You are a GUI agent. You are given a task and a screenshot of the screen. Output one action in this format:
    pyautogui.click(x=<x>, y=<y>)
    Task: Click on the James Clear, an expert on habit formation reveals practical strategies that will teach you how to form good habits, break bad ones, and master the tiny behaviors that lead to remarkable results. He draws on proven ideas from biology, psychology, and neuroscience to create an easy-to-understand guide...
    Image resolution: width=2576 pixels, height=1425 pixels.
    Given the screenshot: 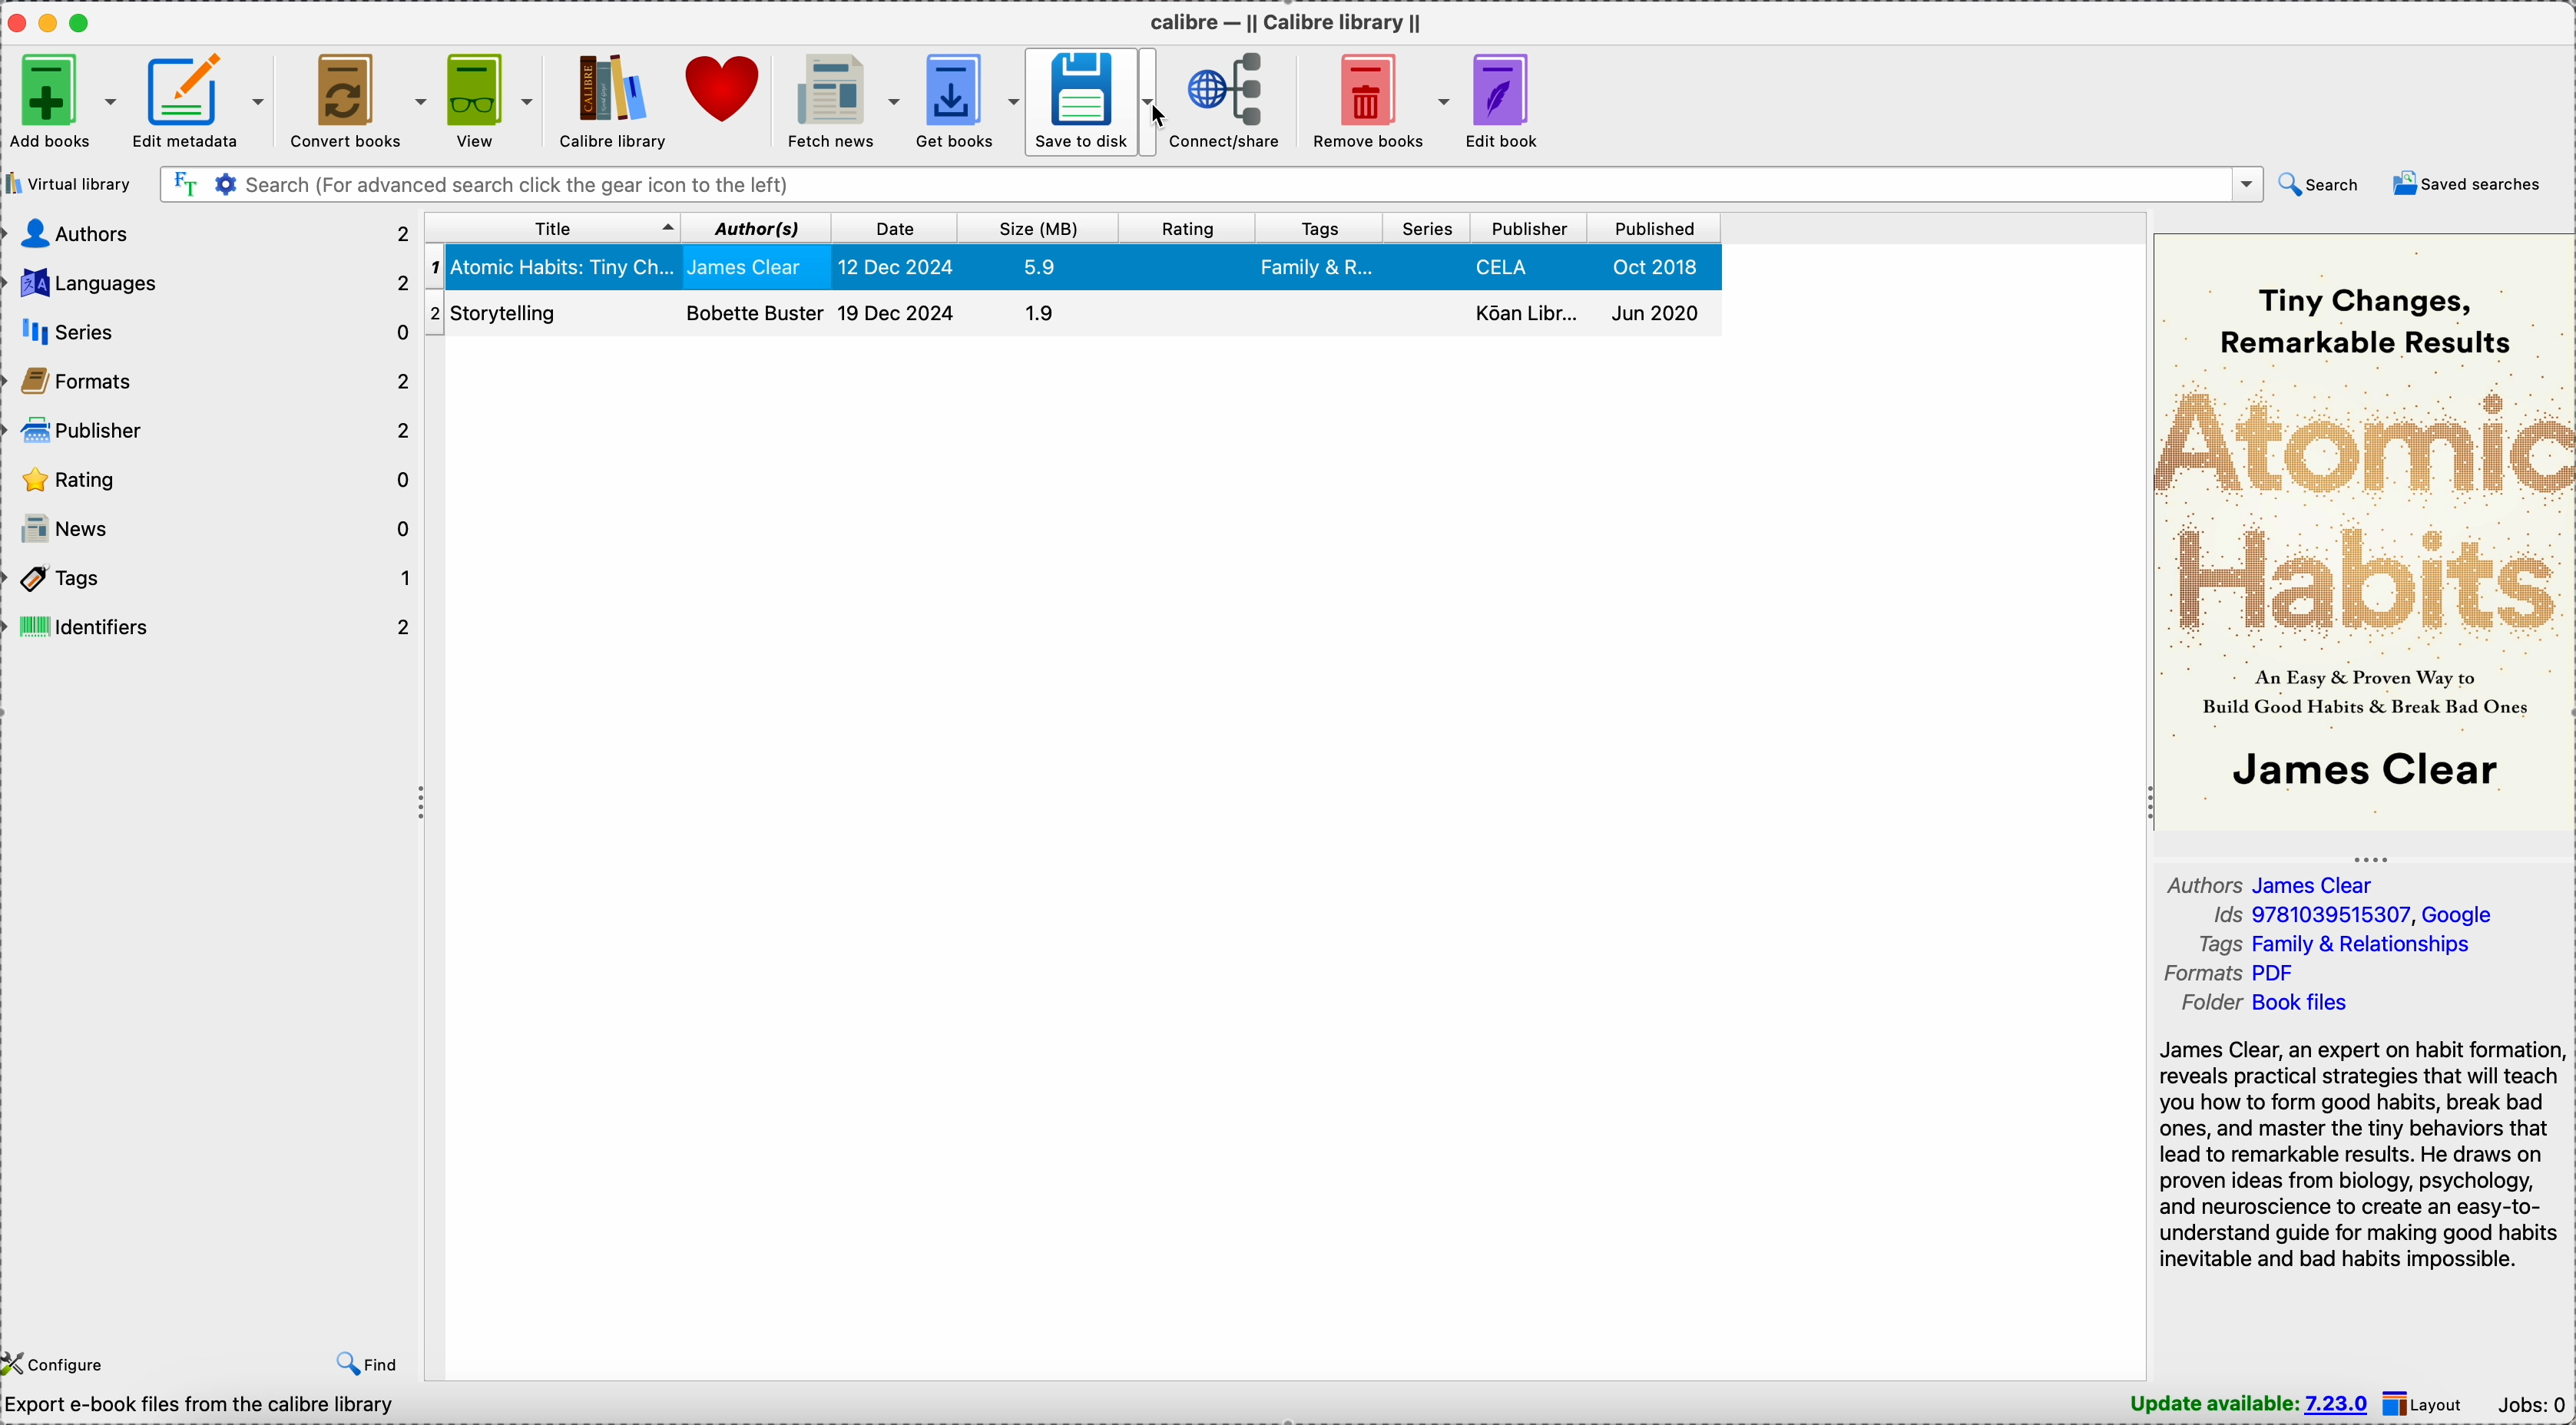 What is the action you would take?
    pyautogui.click(x=2362, y=1156)
    